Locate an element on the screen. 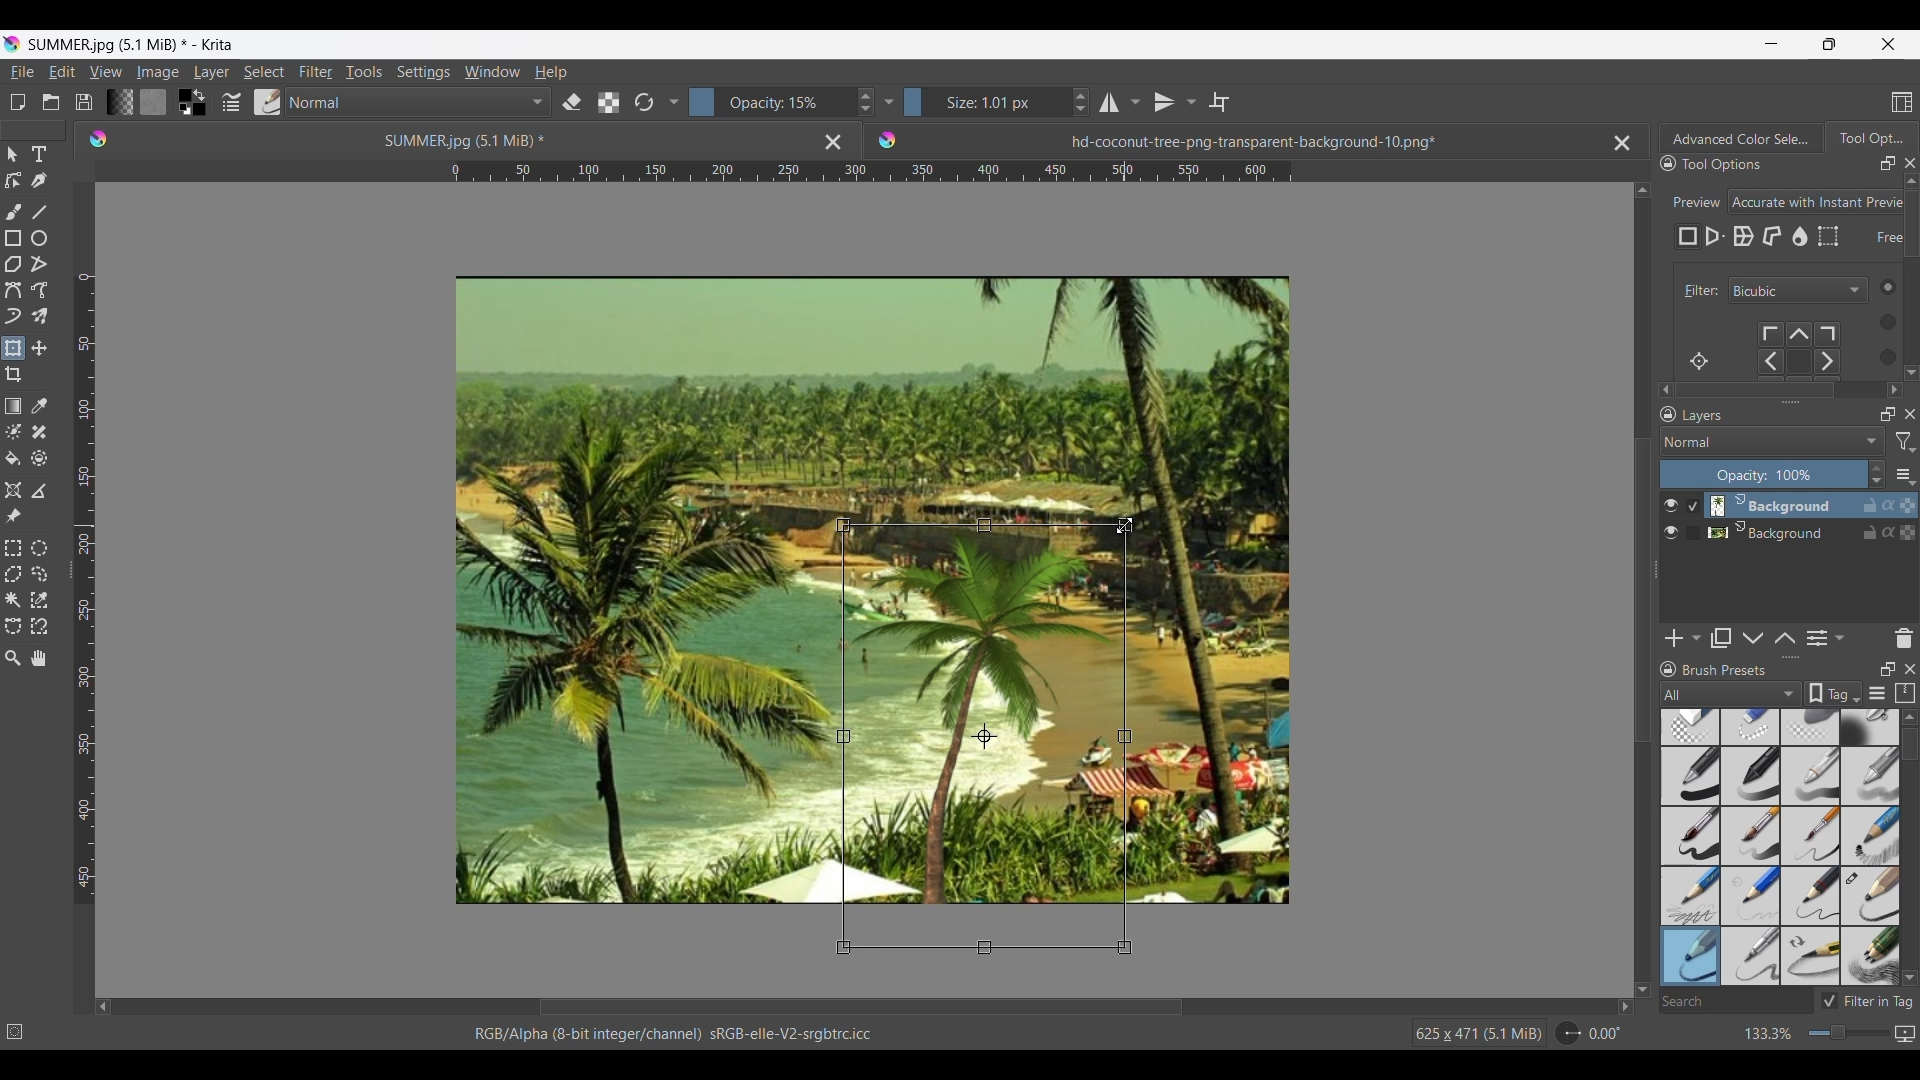  Multibrush tool is located at coordinates (38, 317).